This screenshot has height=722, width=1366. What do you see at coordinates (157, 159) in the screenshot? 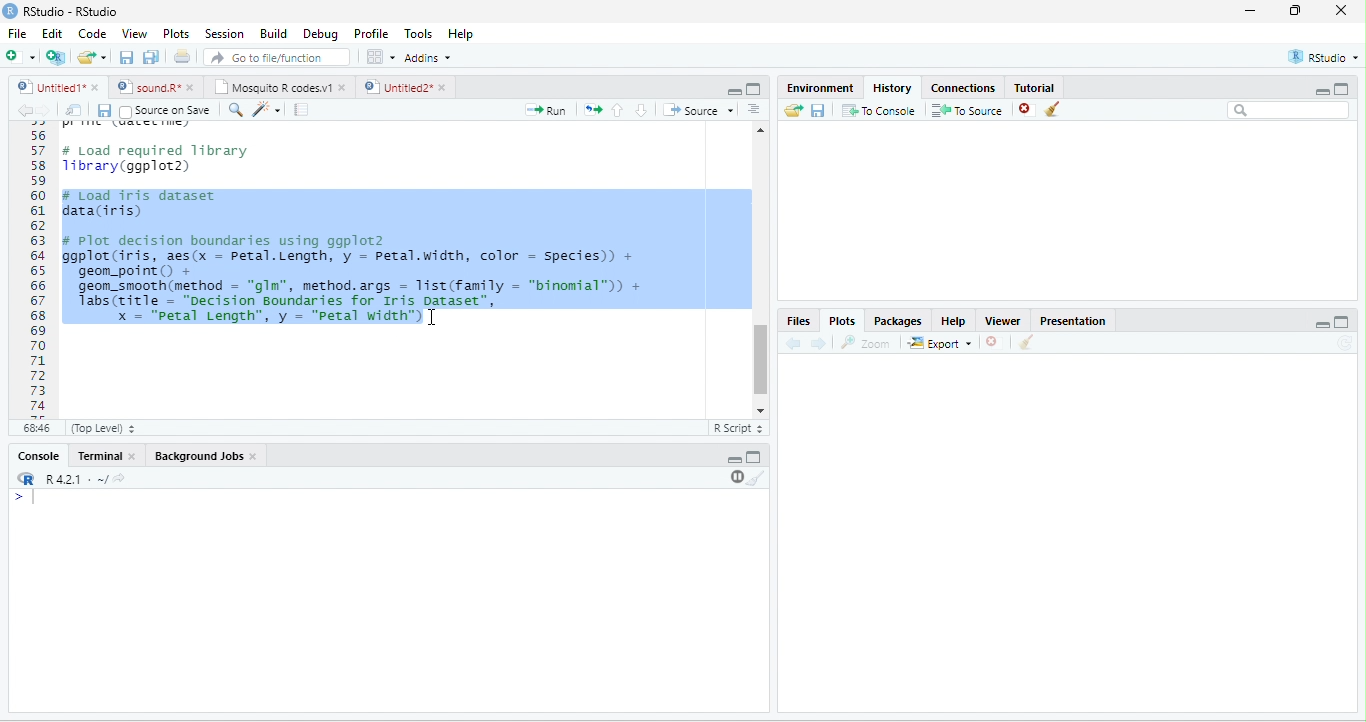
I see `# Load required library1ibrary(ggplot2)` at bounding box center [157, 159].